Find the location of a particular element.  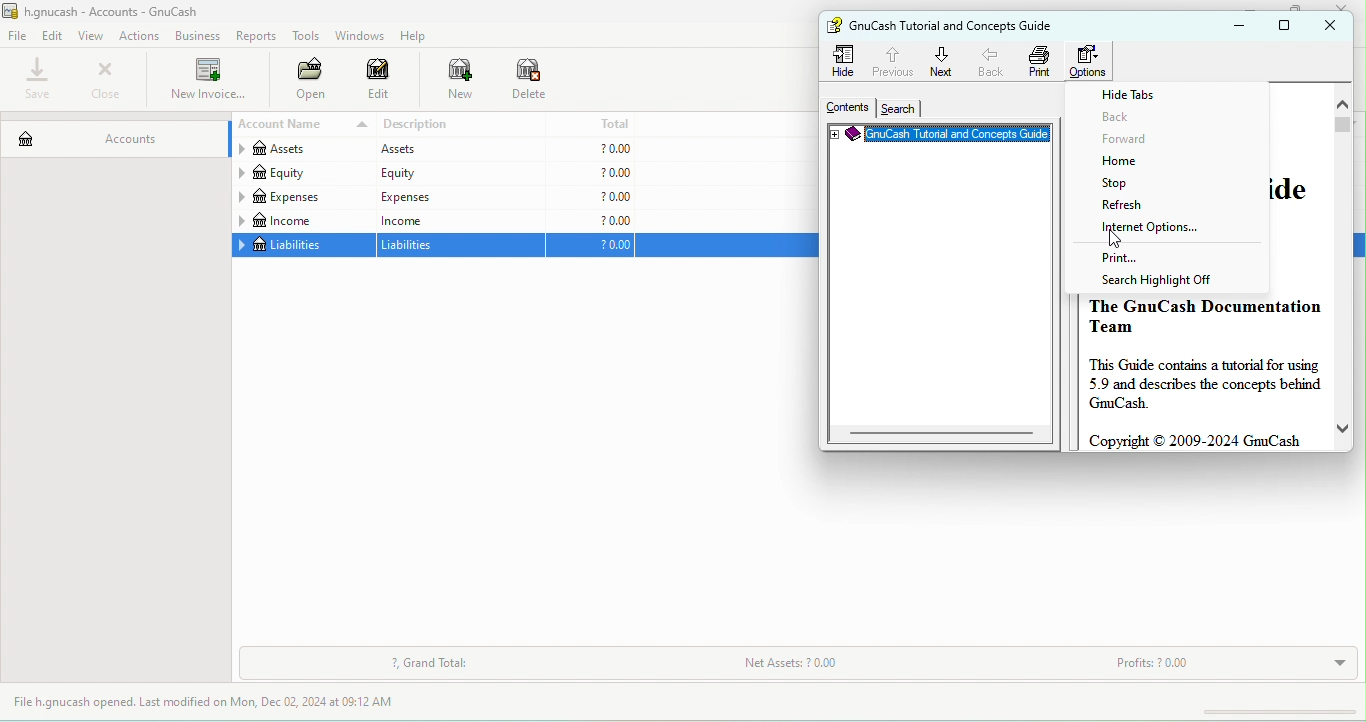

stop is located at coordinates (1138, 186).